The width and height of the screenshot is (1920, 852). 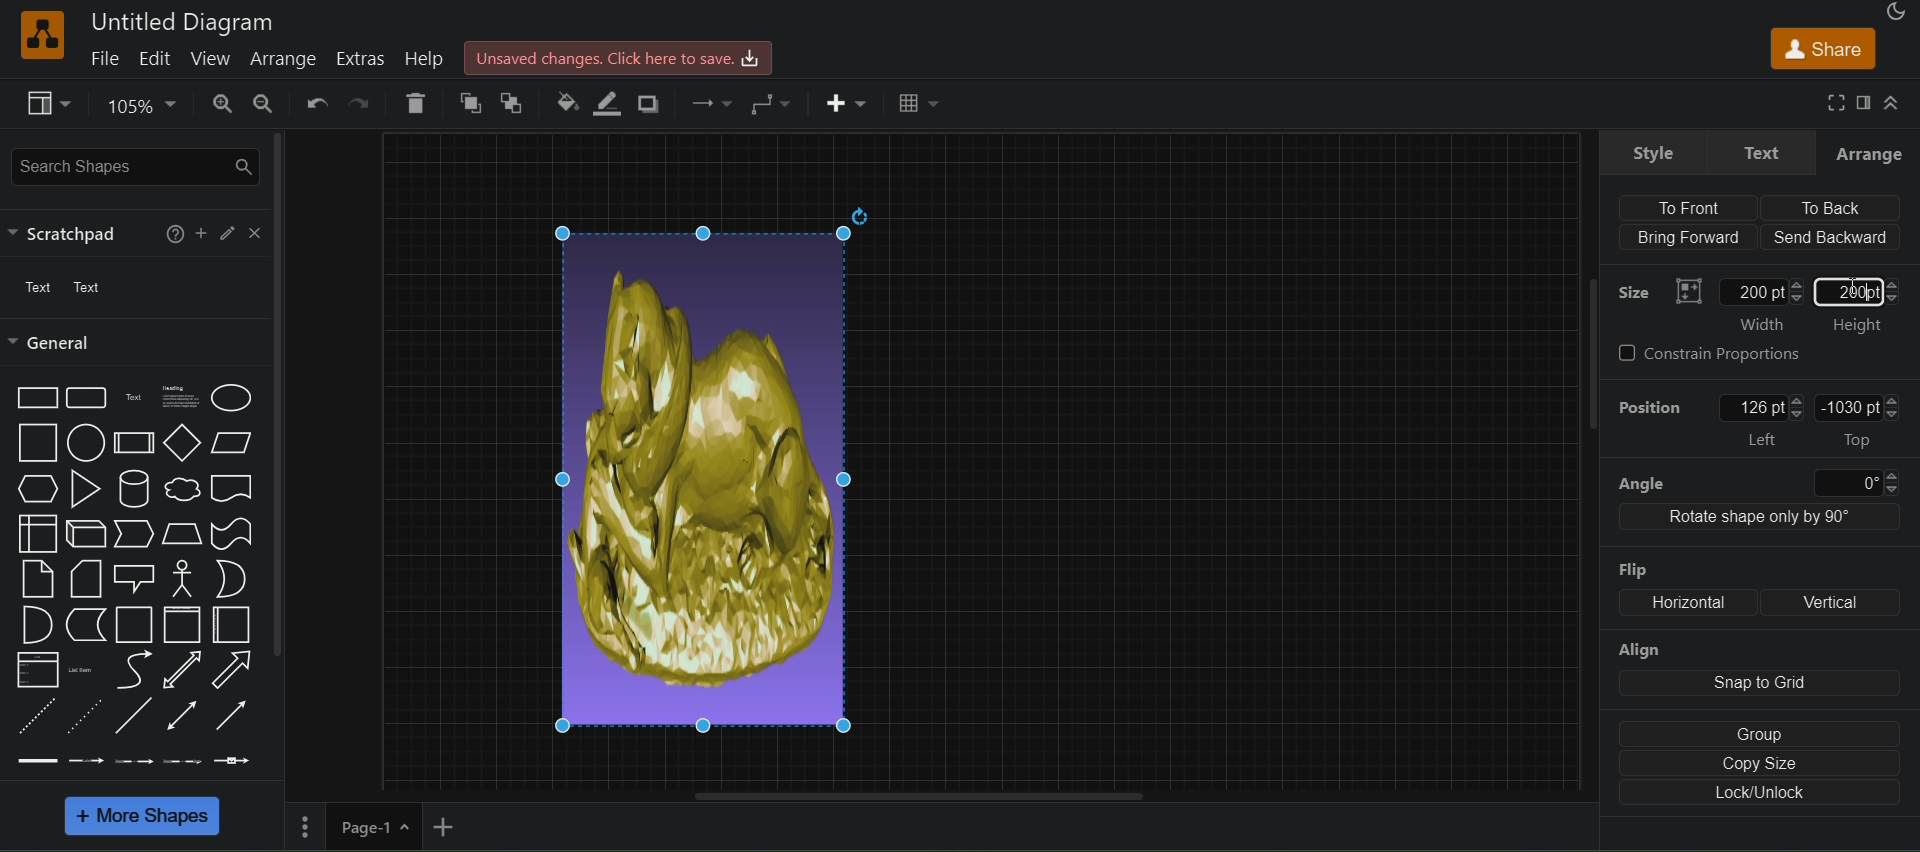 I want to click on Vertical, so click(x=1838, y=600).